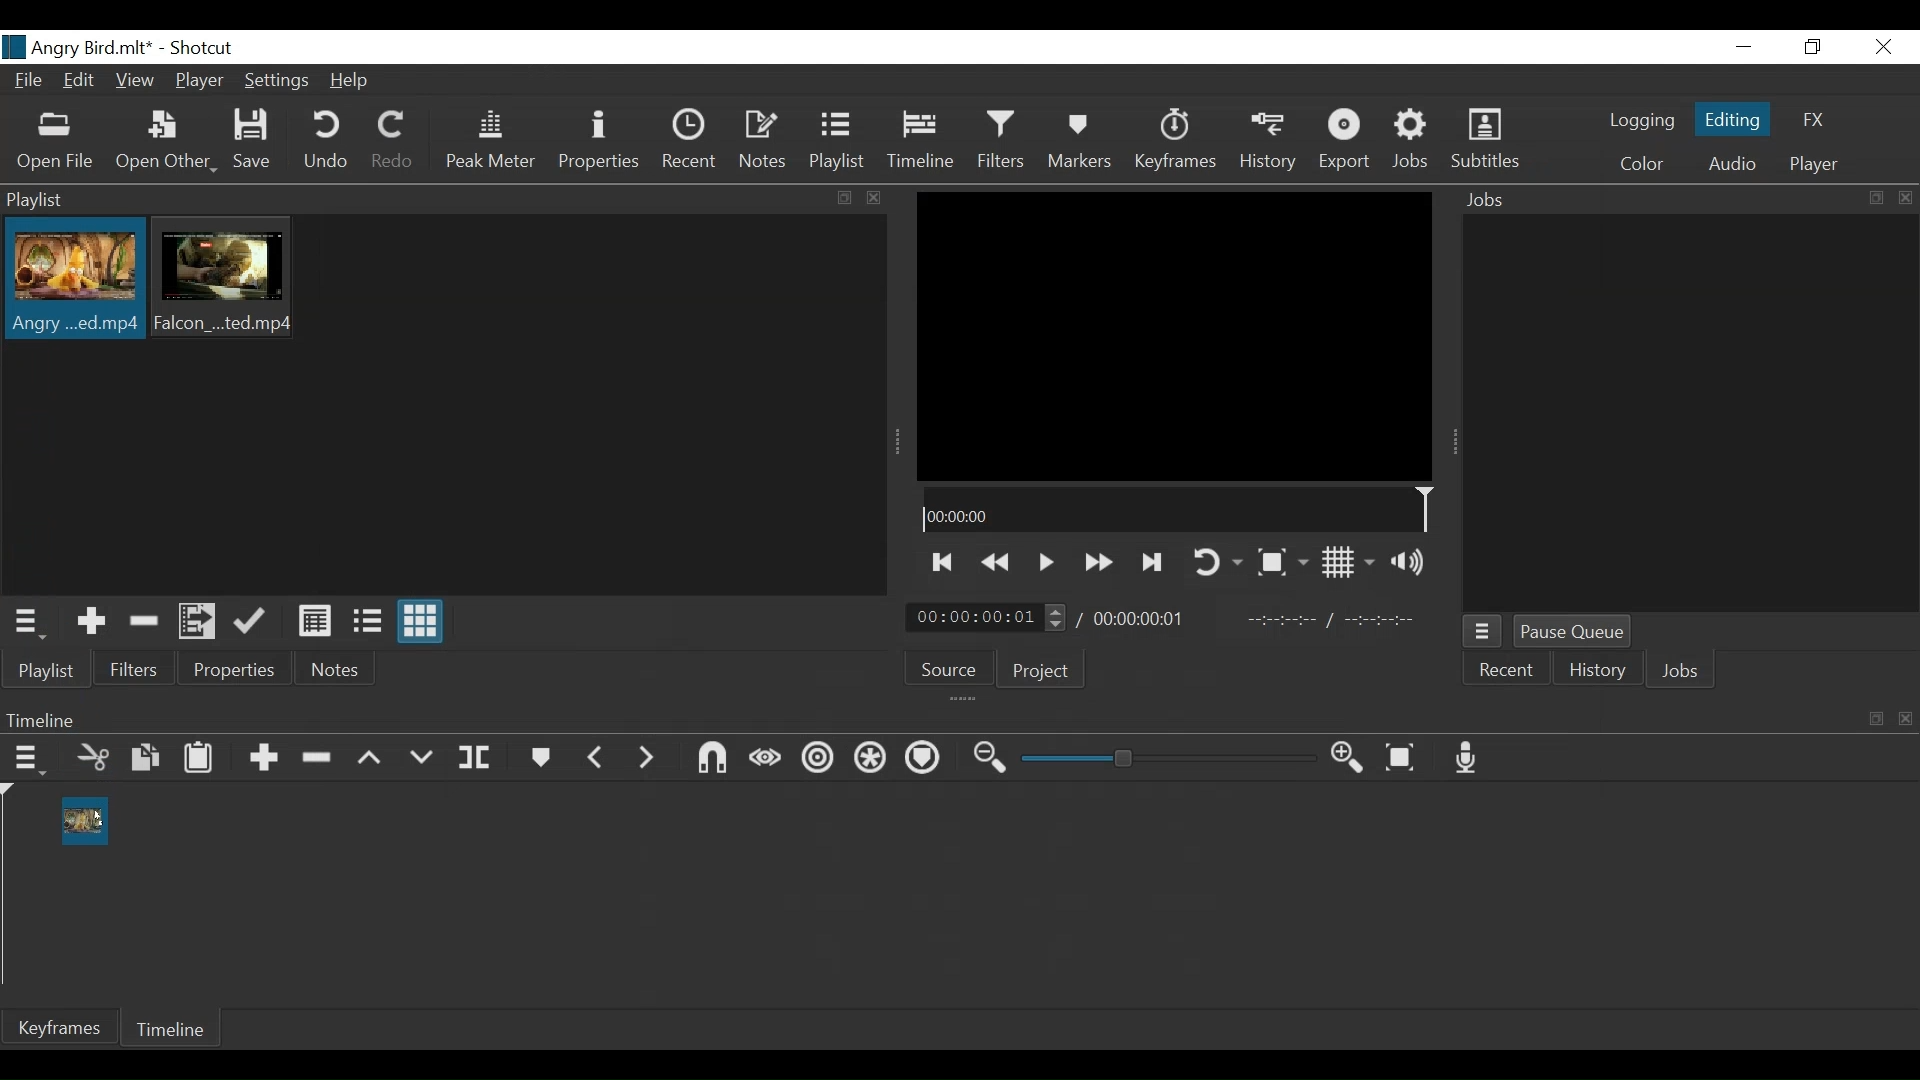  What do you see at coordinates (1642, 165) in the screenshot?
I see `Color` at bounding box center [1642, 165].